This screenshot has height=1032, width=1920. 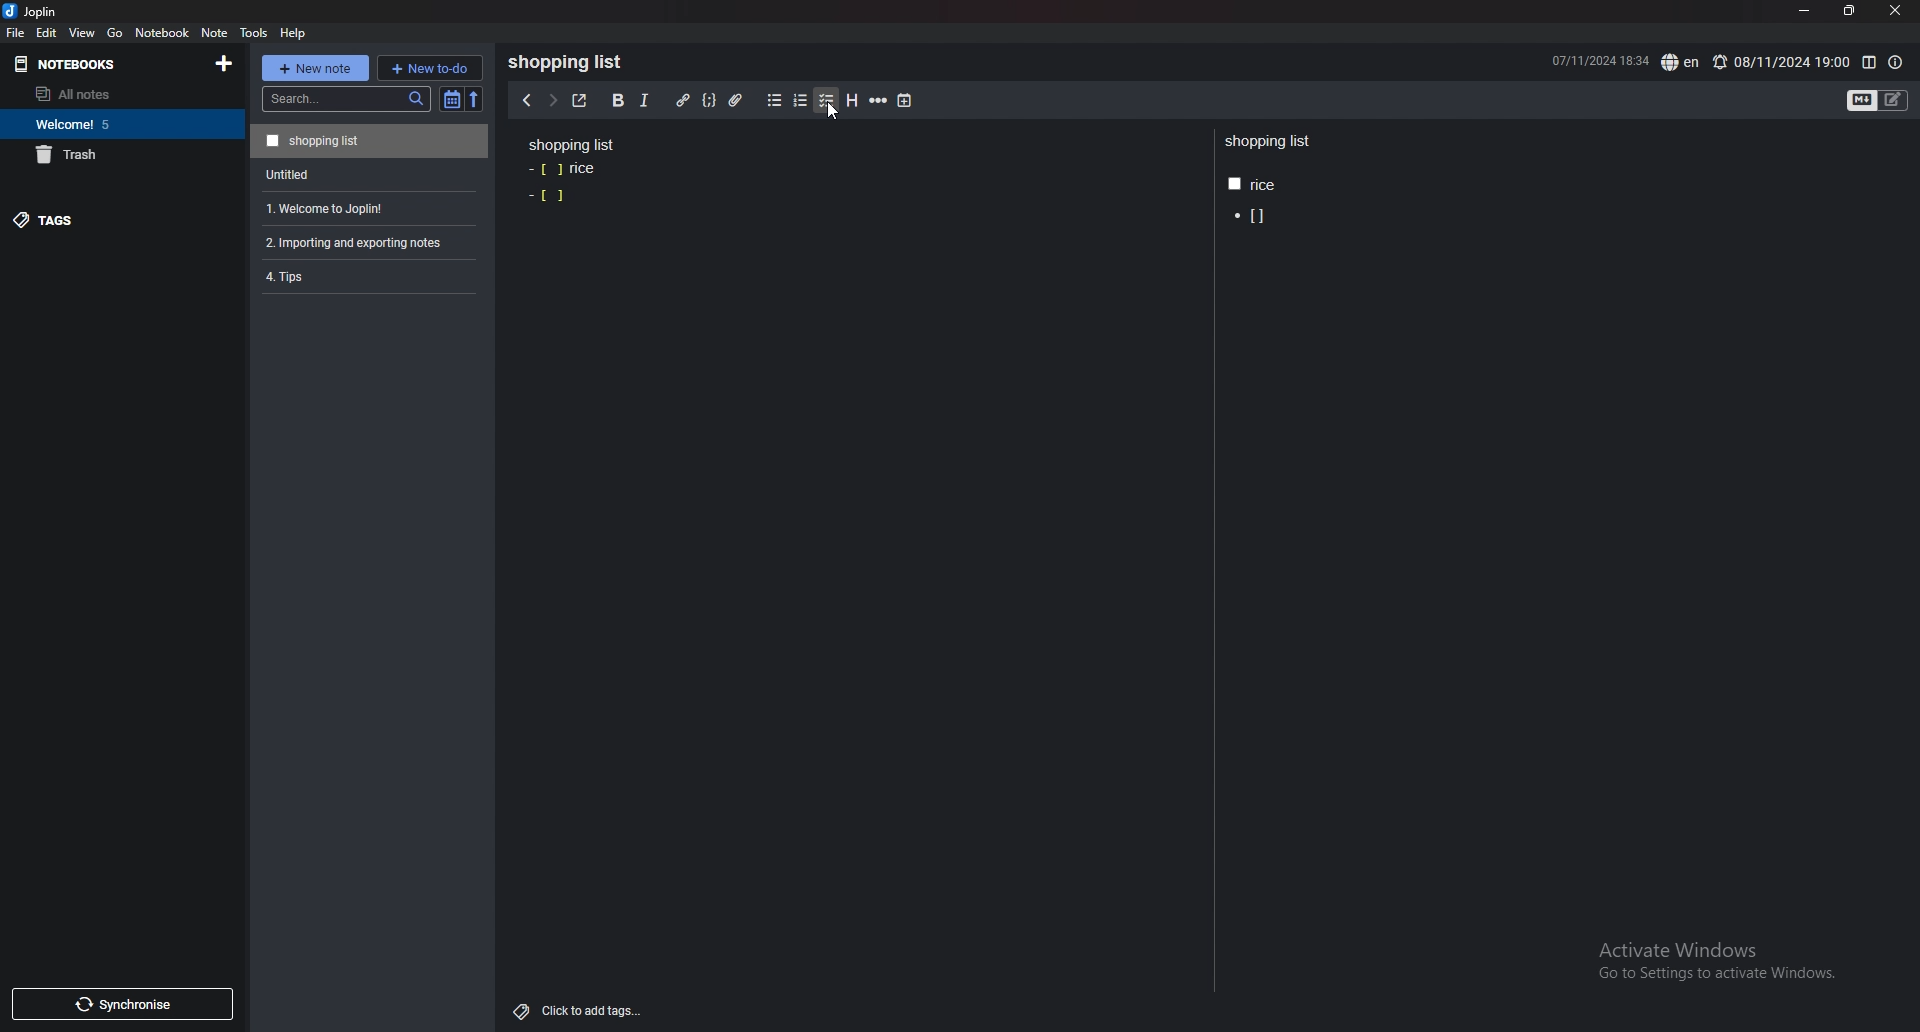 I want to click on add notebooks, so click(x=225, y=62).